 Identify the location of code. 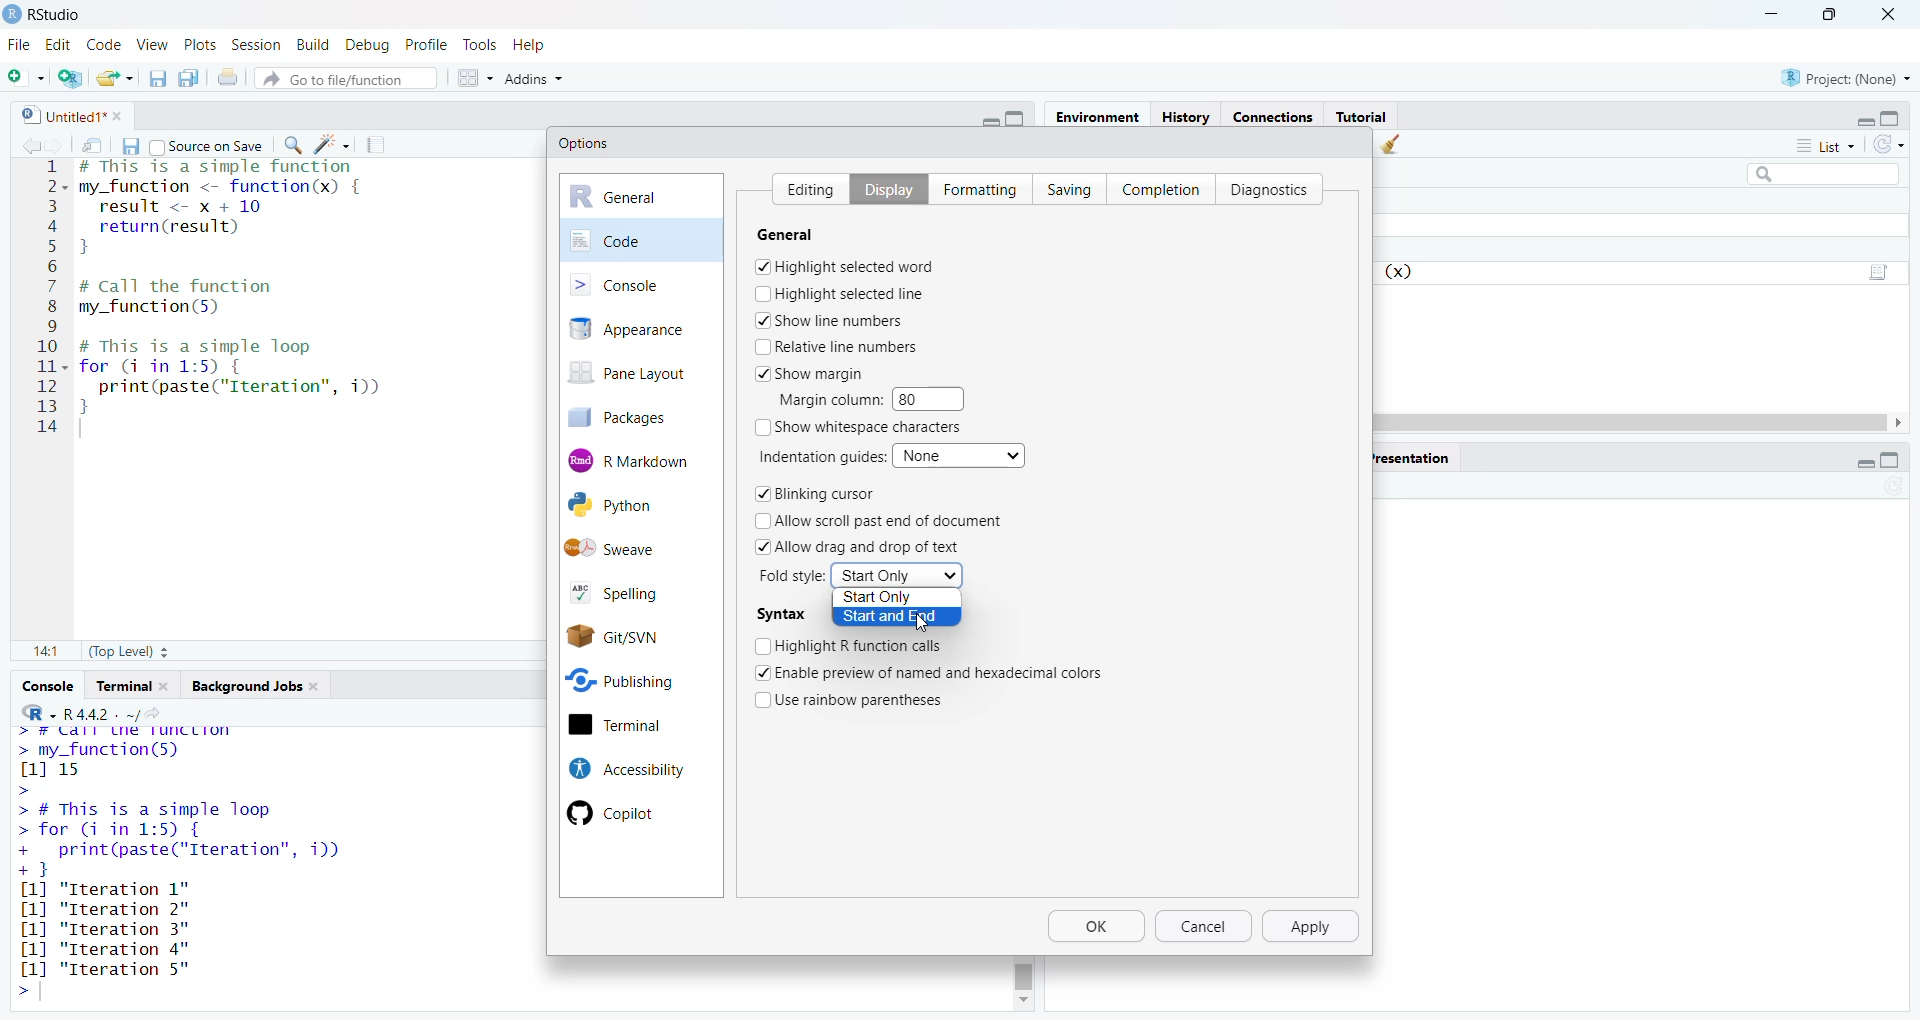
(642, 239).